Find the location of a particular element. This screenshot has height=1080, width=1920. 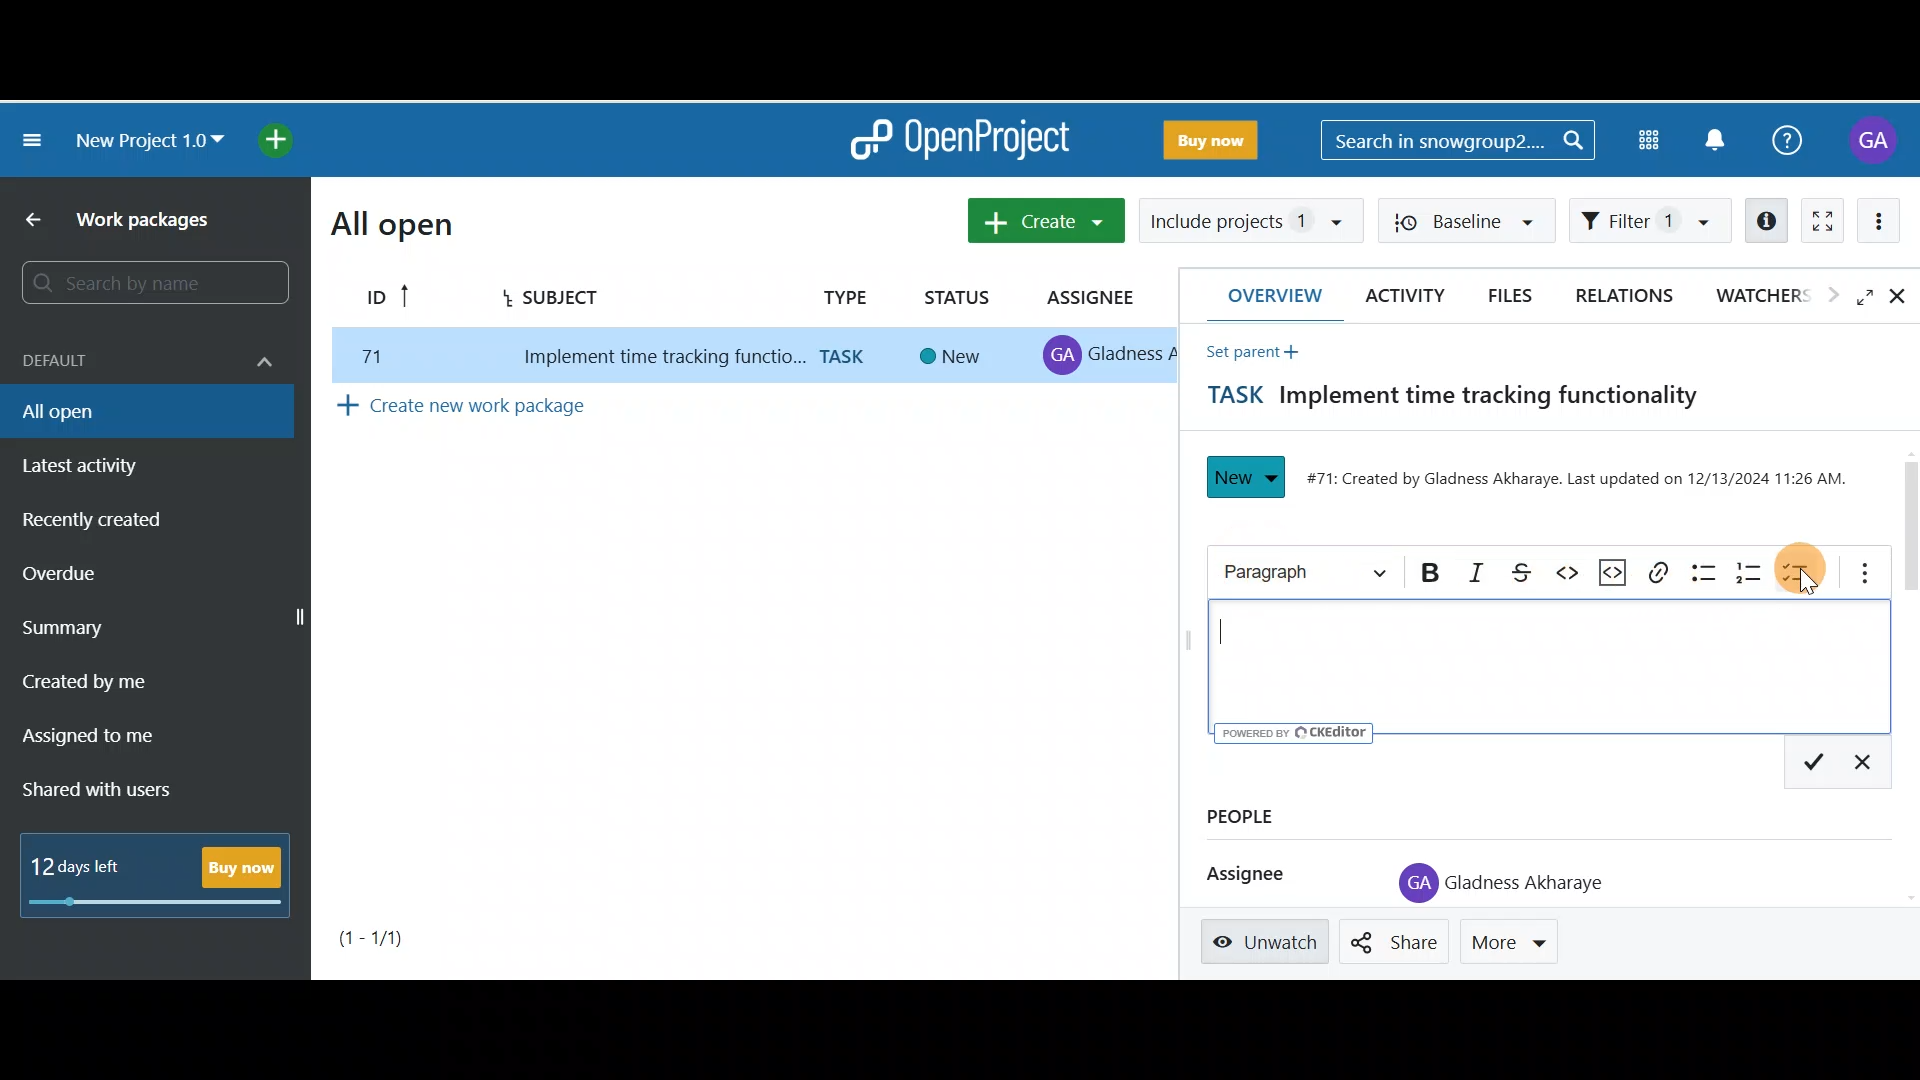

Page number is located at coordinates (402, 937).